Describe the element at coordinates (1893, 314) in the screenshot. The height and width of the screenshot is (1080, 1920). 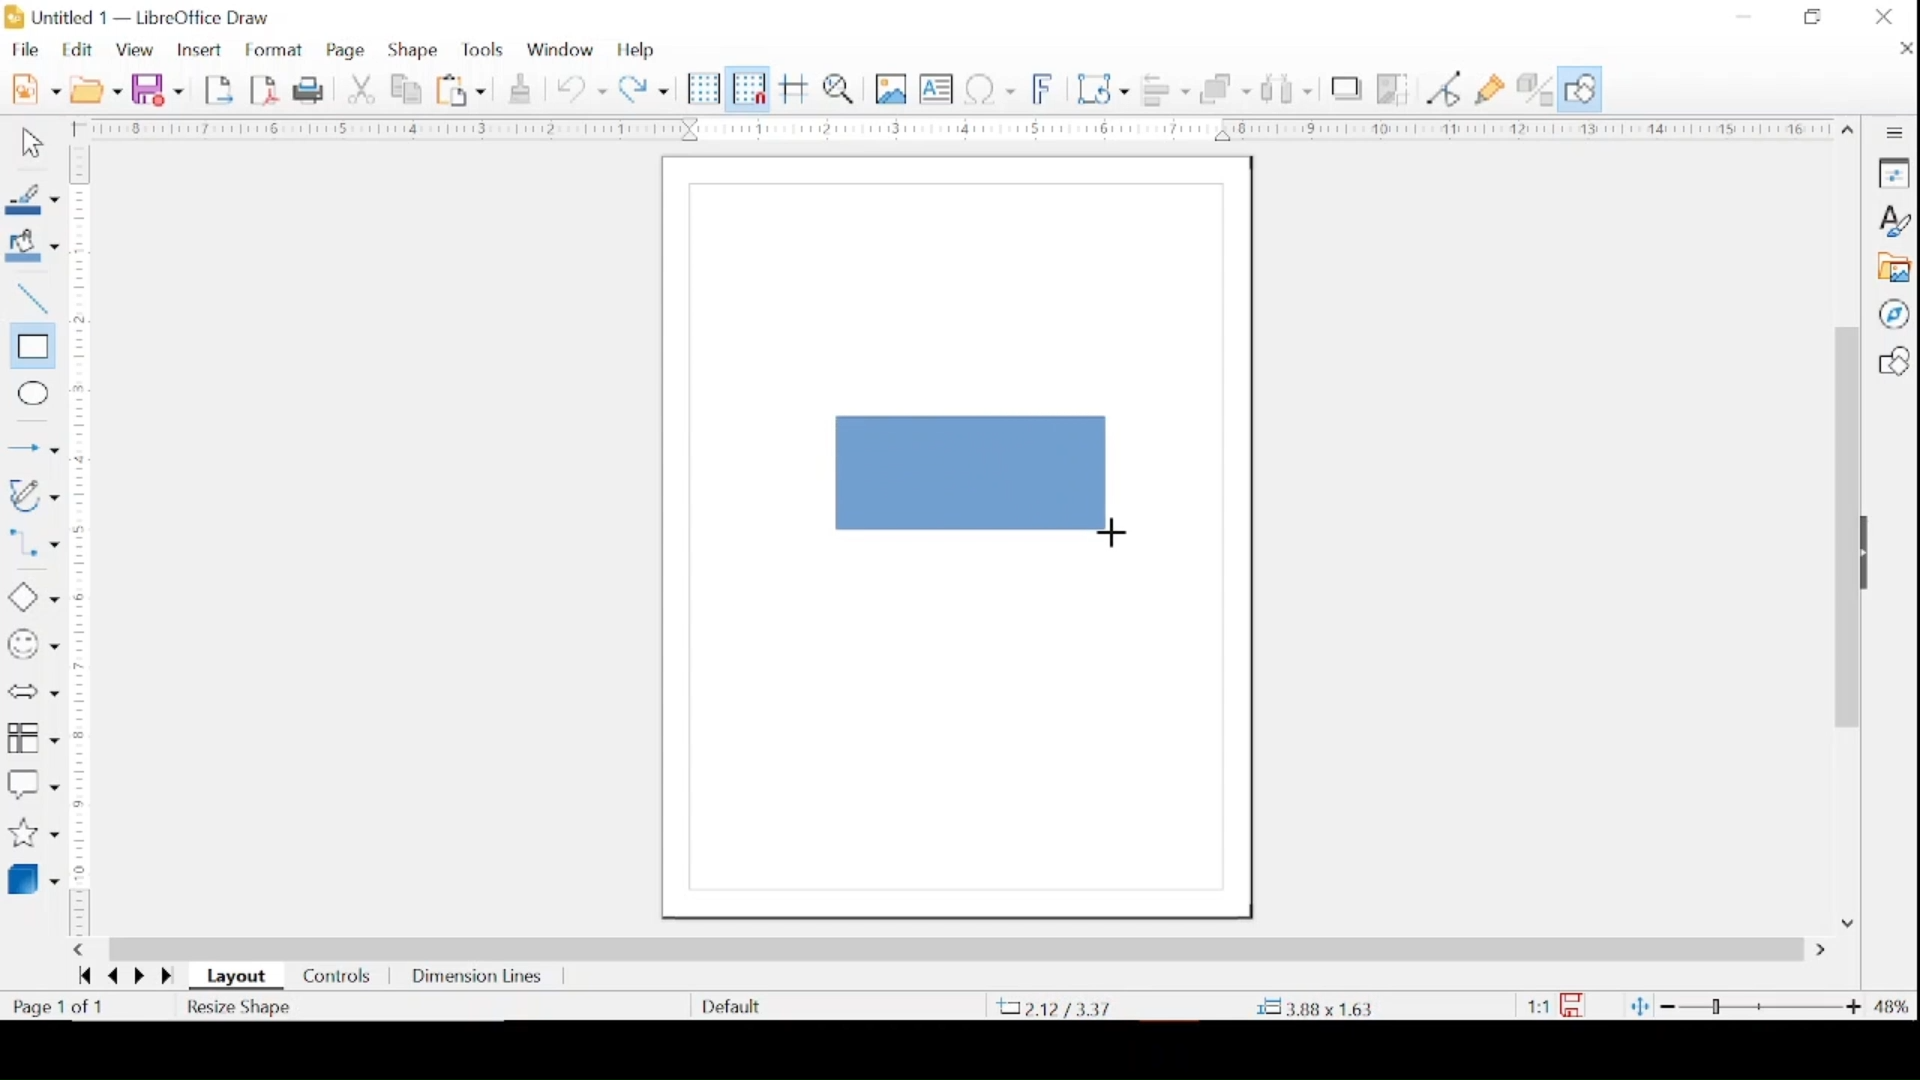
I see `navigator` at that location.